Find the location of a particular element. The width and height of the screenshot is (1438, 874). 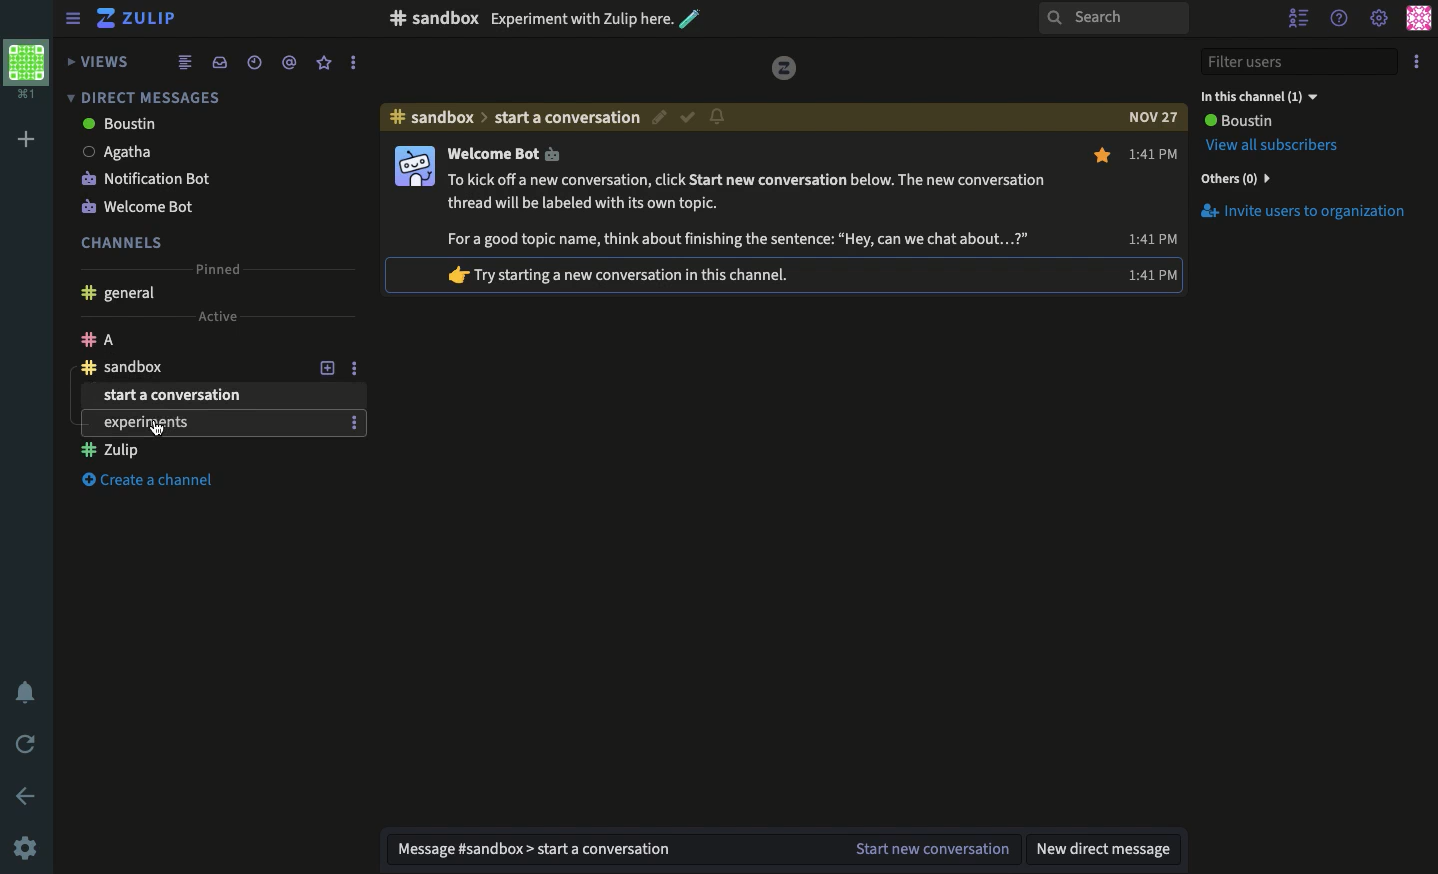

Time is located at coordinates (1155, 151).